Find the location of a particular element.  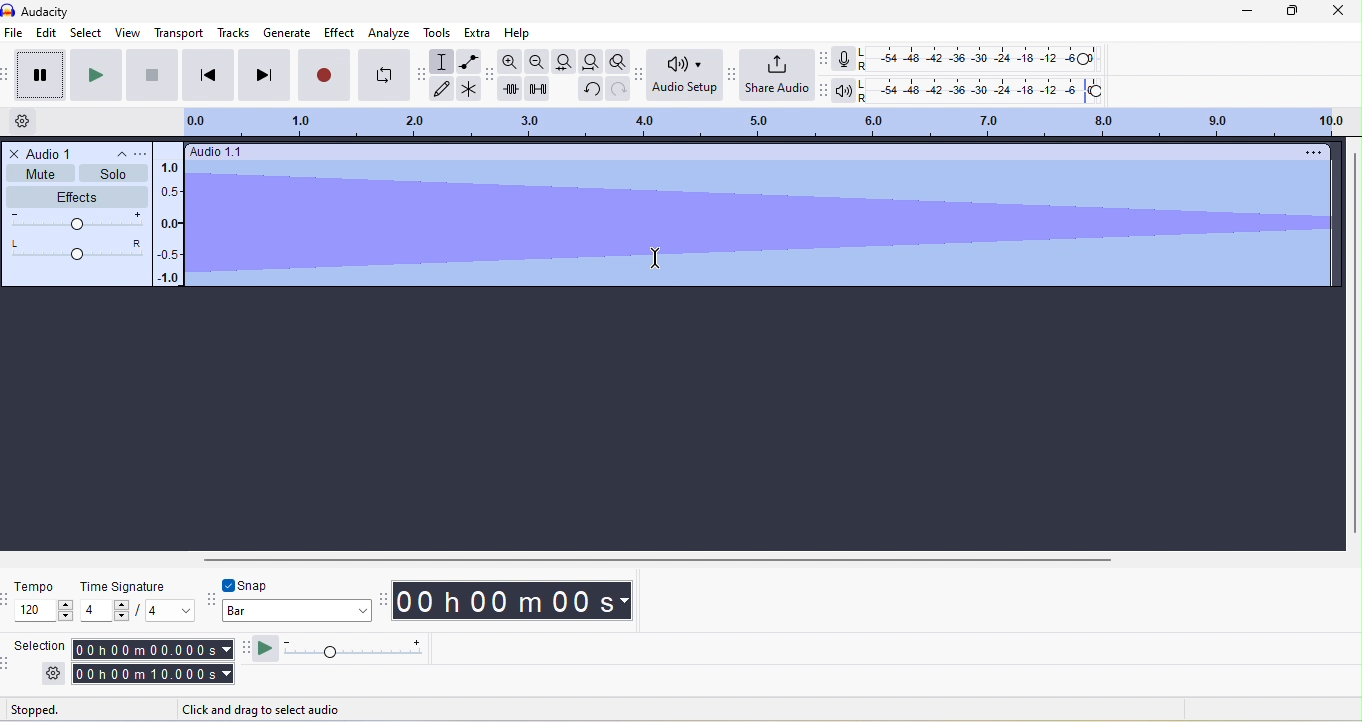

volume is located at coordinates (77, 223).